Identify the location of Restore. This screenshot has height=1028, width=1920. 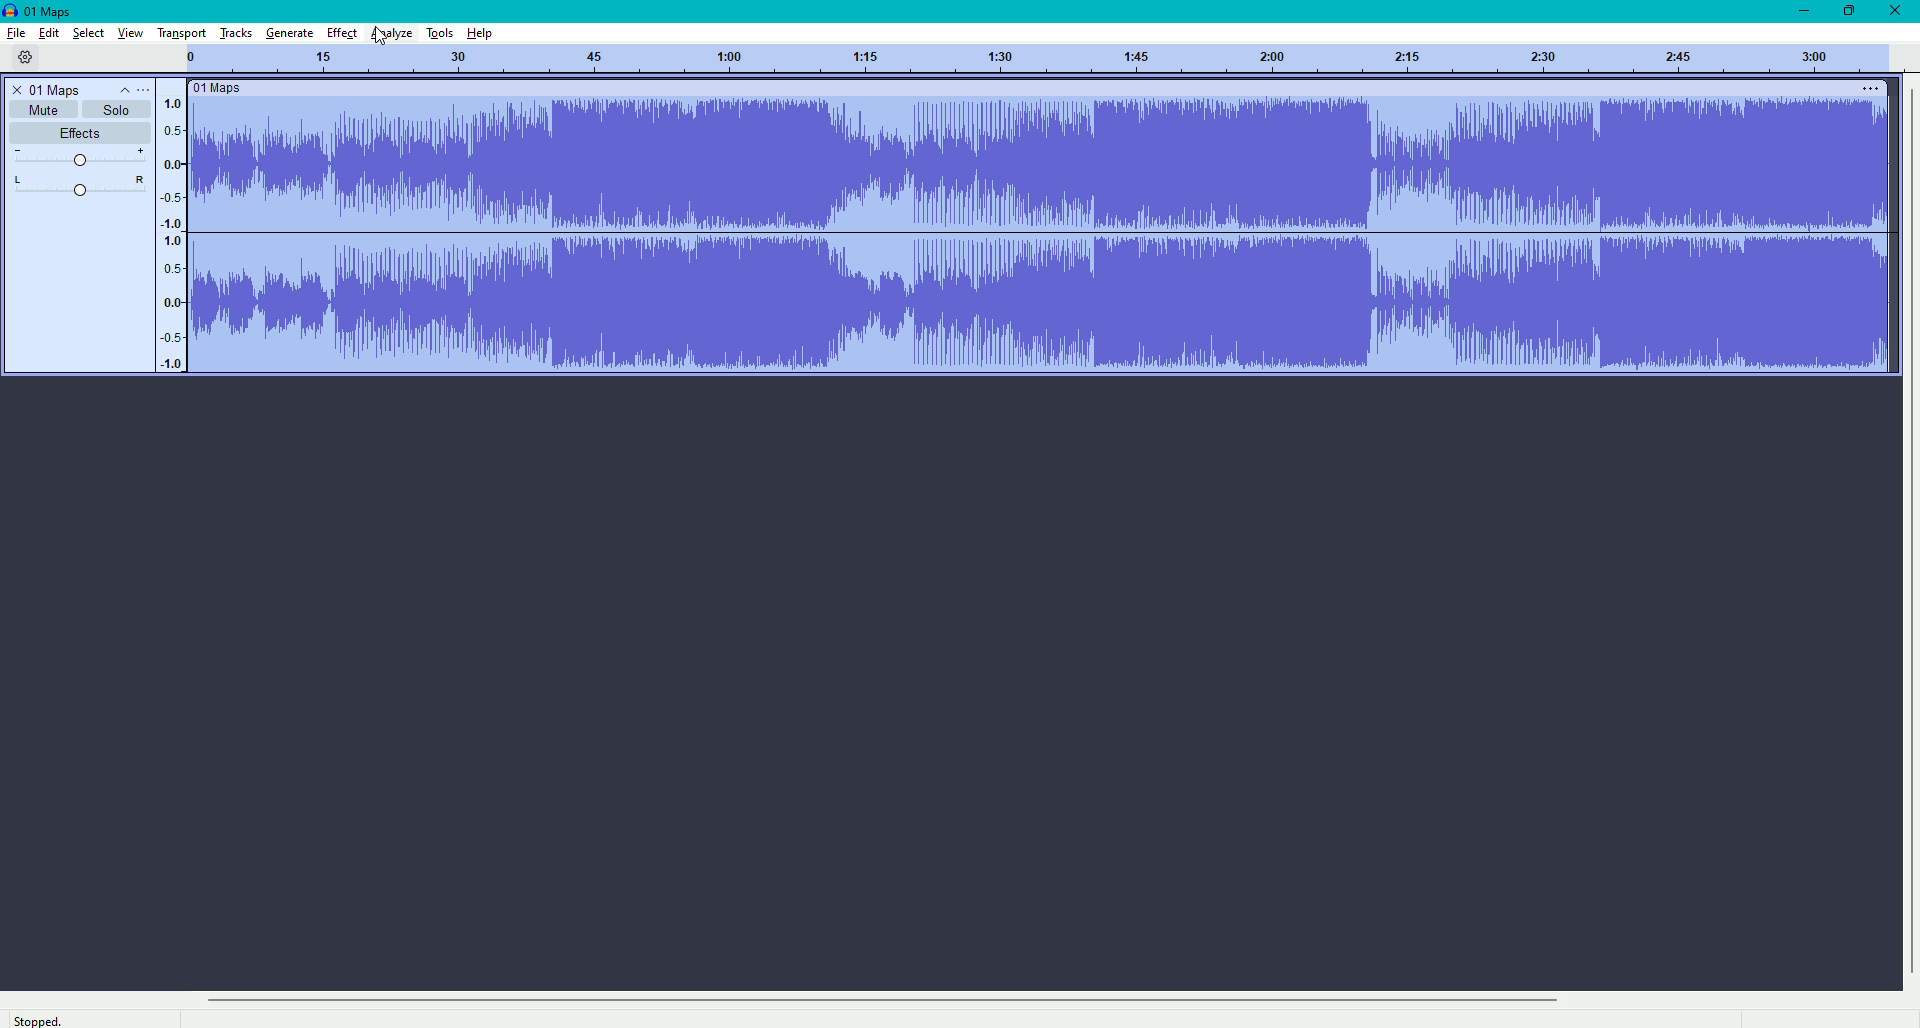
(1844, 11).